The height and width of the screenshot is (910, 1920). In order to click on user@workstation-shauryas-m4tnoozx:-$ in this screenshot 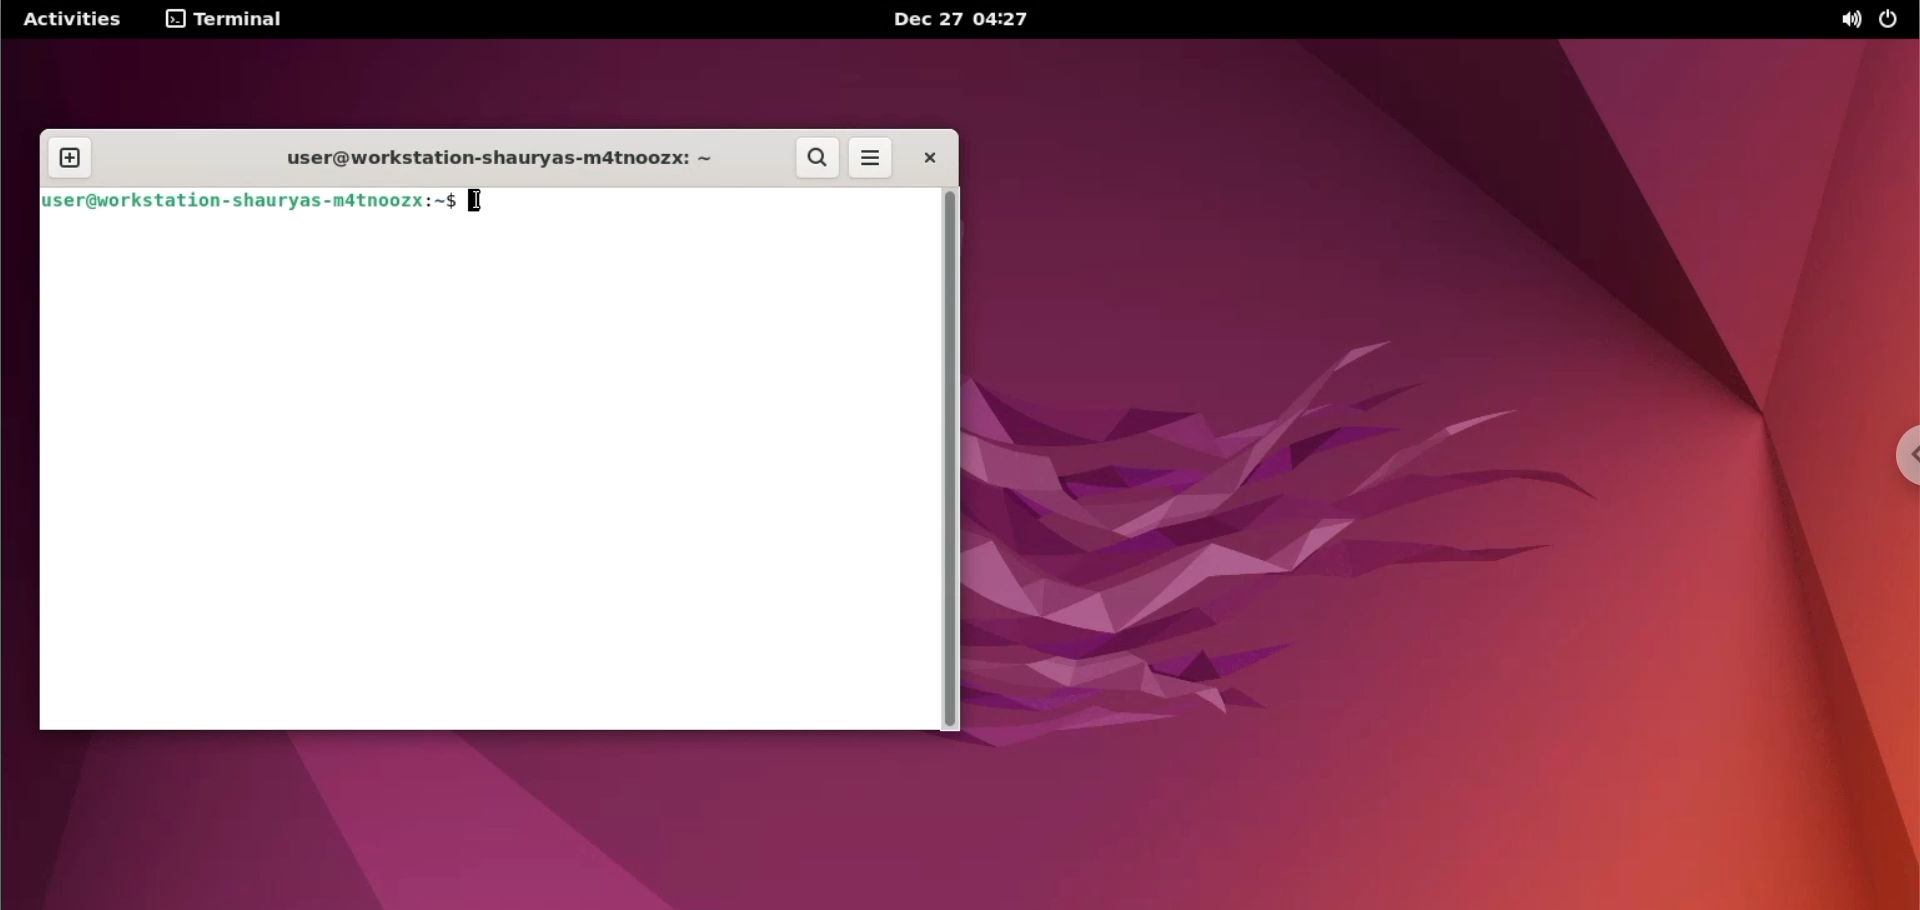, I will do `click(496, 161)`.